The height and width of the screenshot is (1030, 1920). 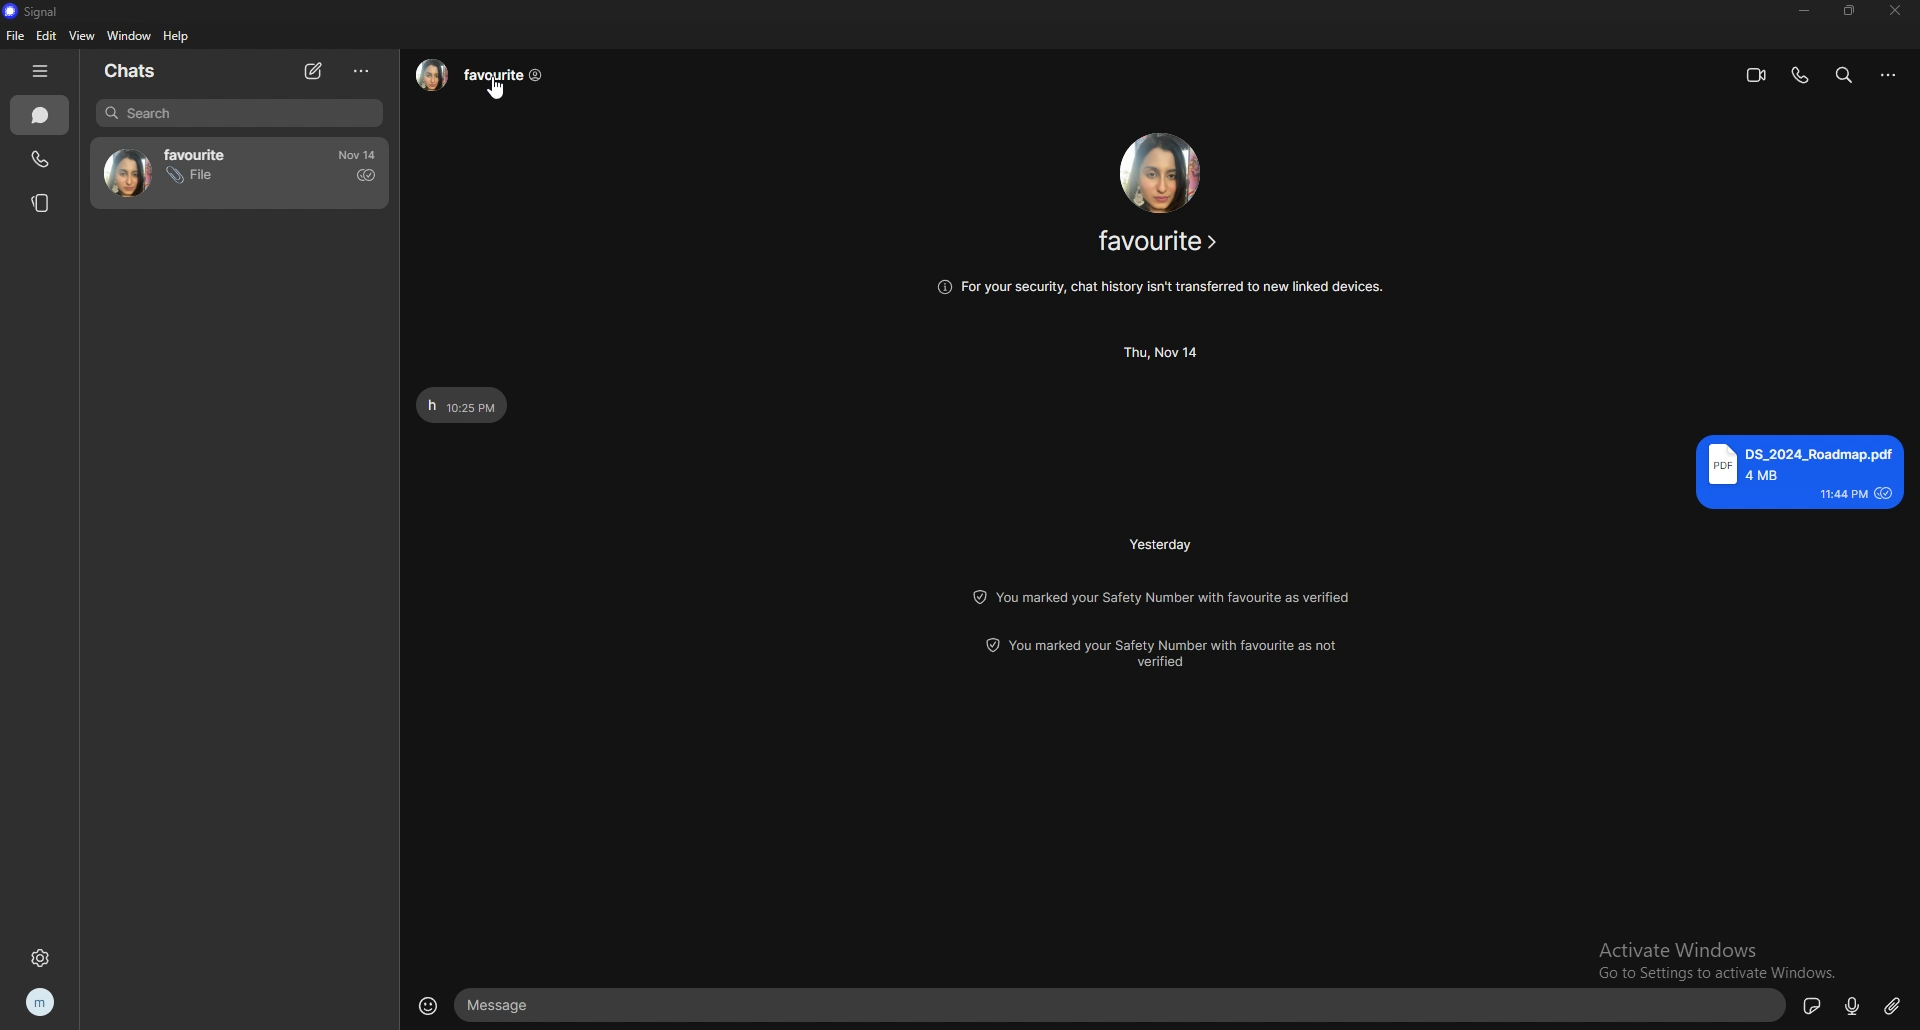 What do you see at coordinates (359, 155) in the screenshot?
I see `time` at bounding box center [359, 155].